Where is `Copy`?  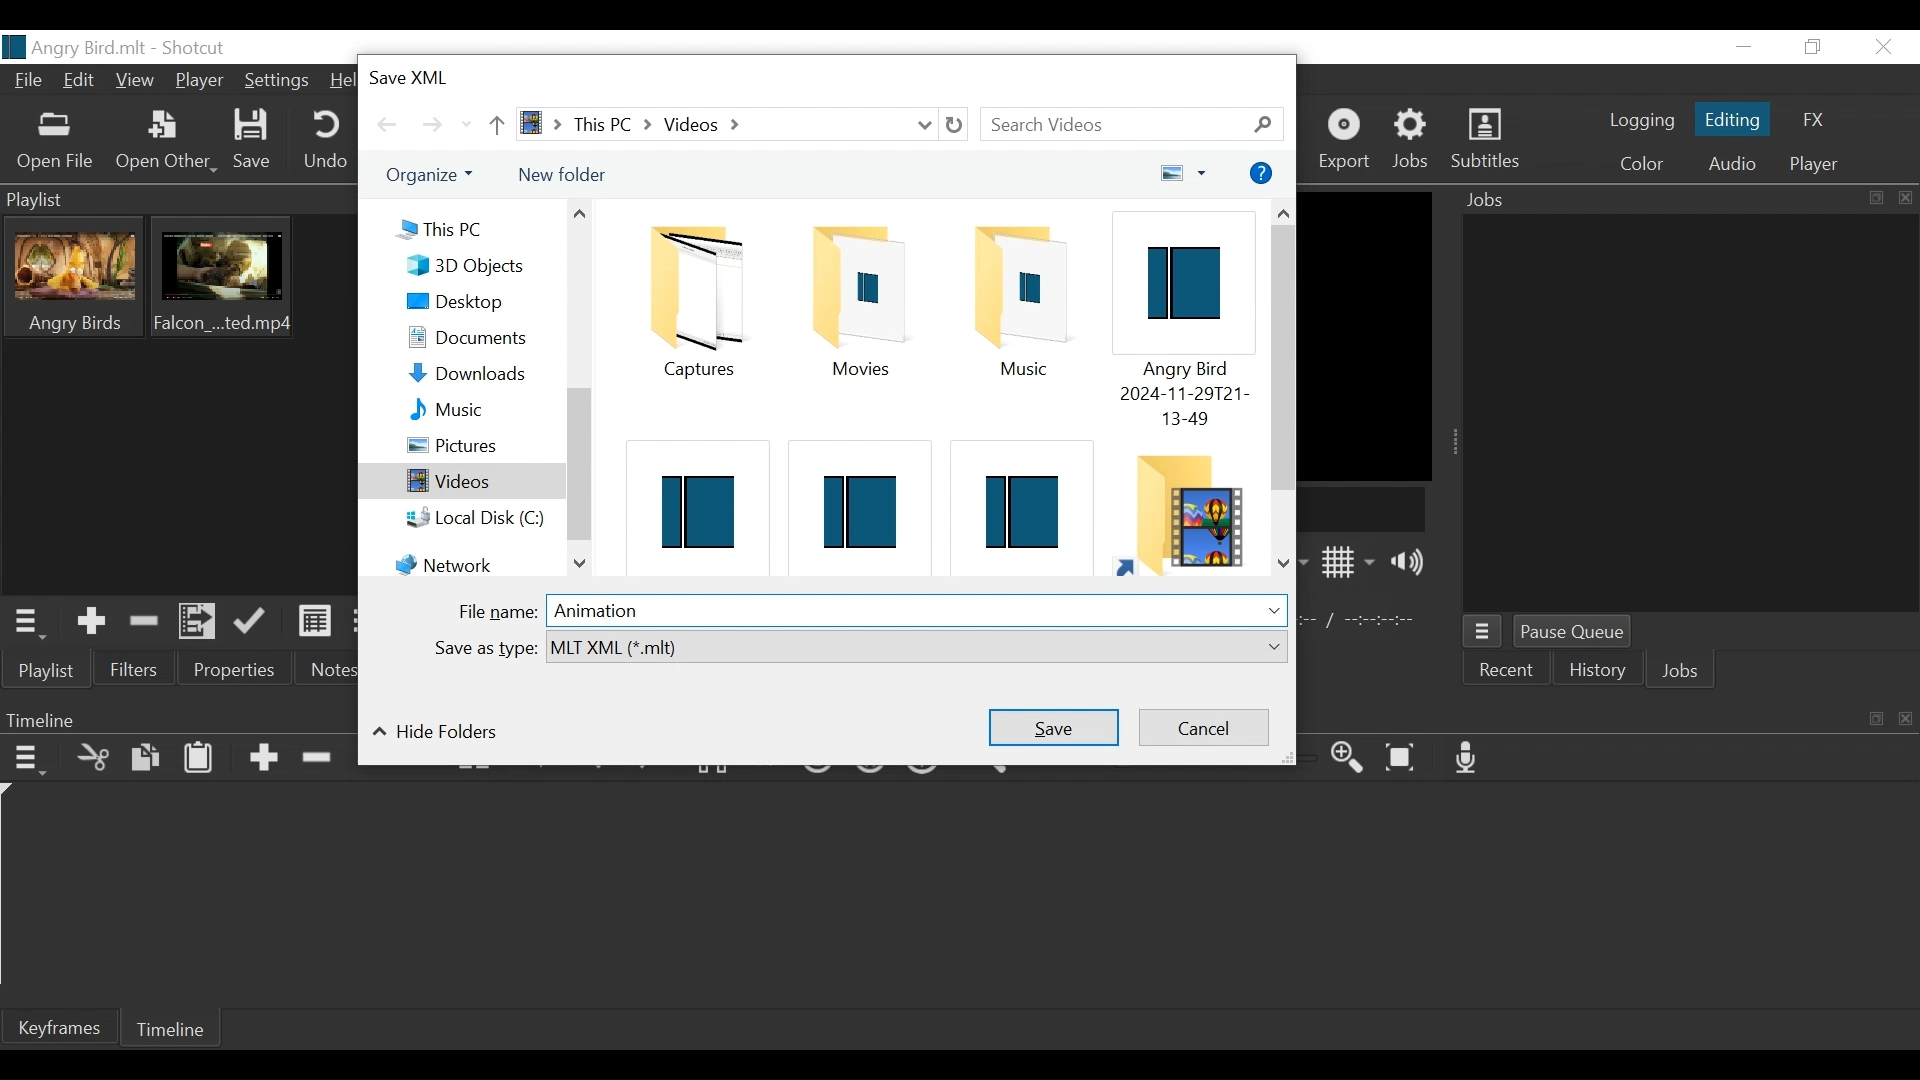 Copy is located at coordinates (149, 758).